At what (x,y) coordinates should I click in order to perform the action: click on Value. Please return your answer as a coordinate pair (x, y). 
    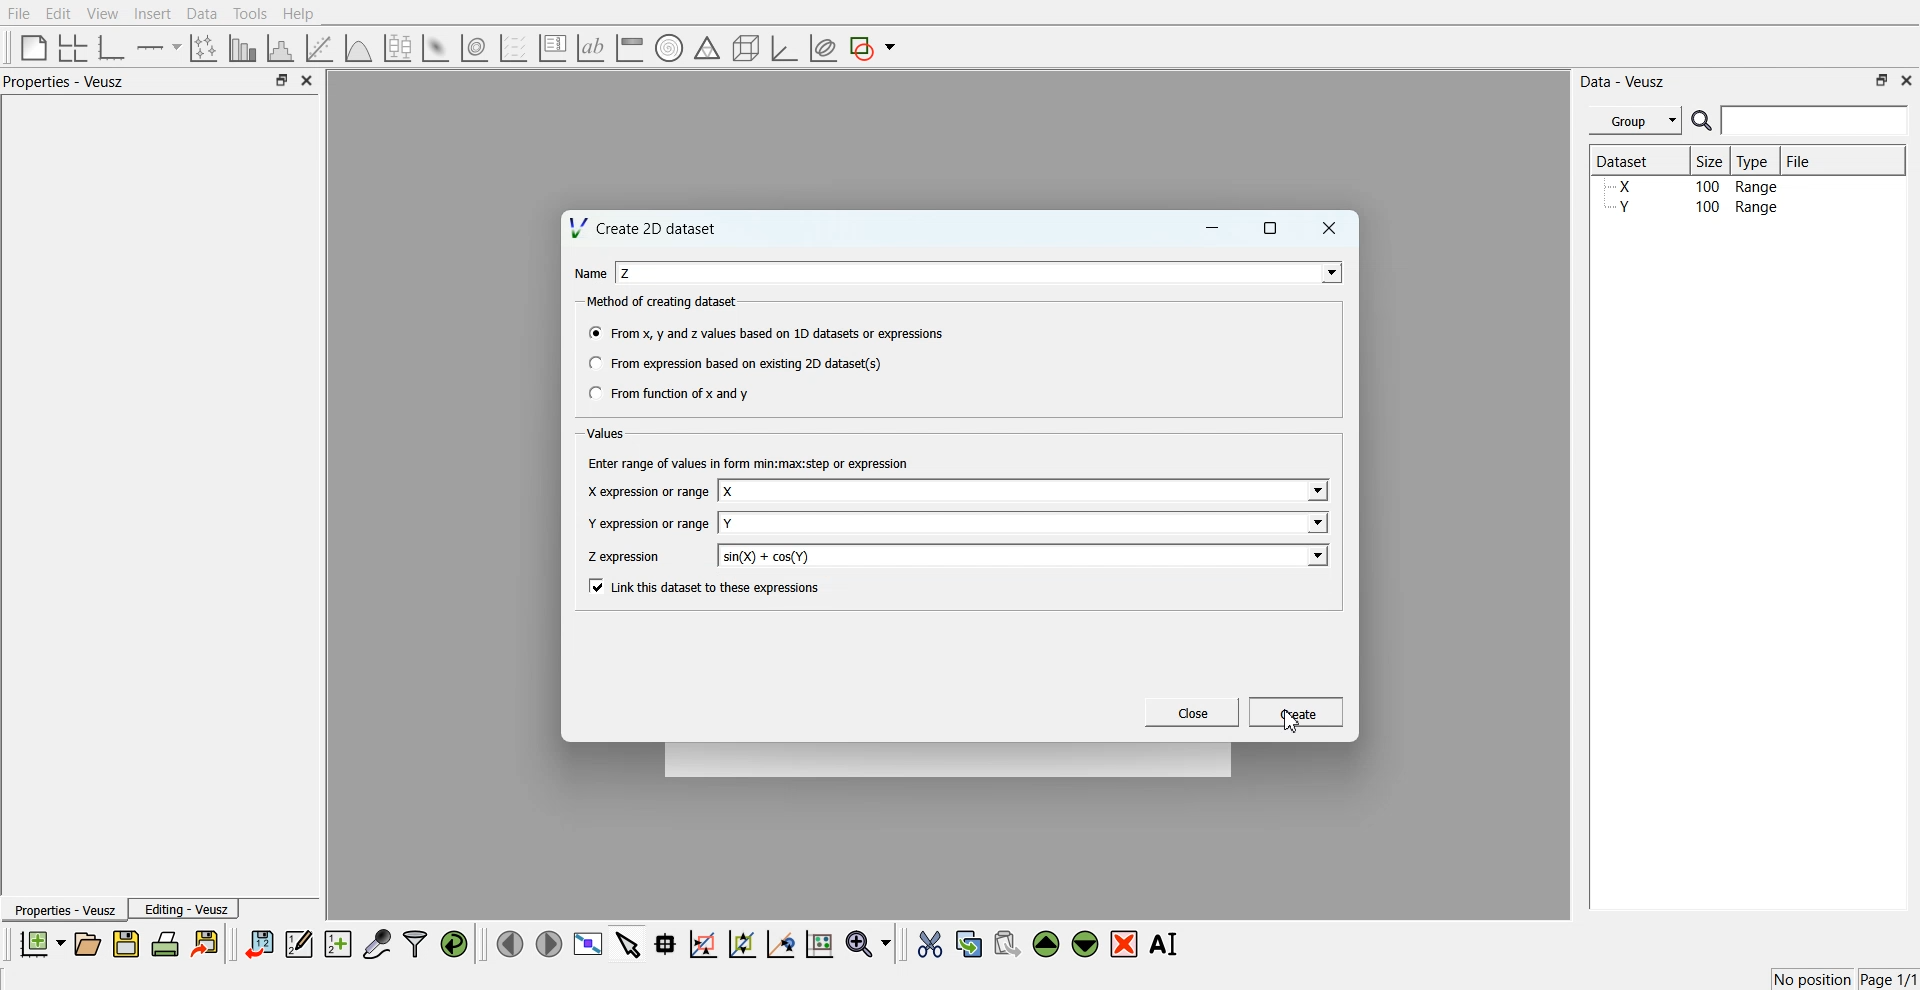
    Looking at the image, I should click on (608, 433).